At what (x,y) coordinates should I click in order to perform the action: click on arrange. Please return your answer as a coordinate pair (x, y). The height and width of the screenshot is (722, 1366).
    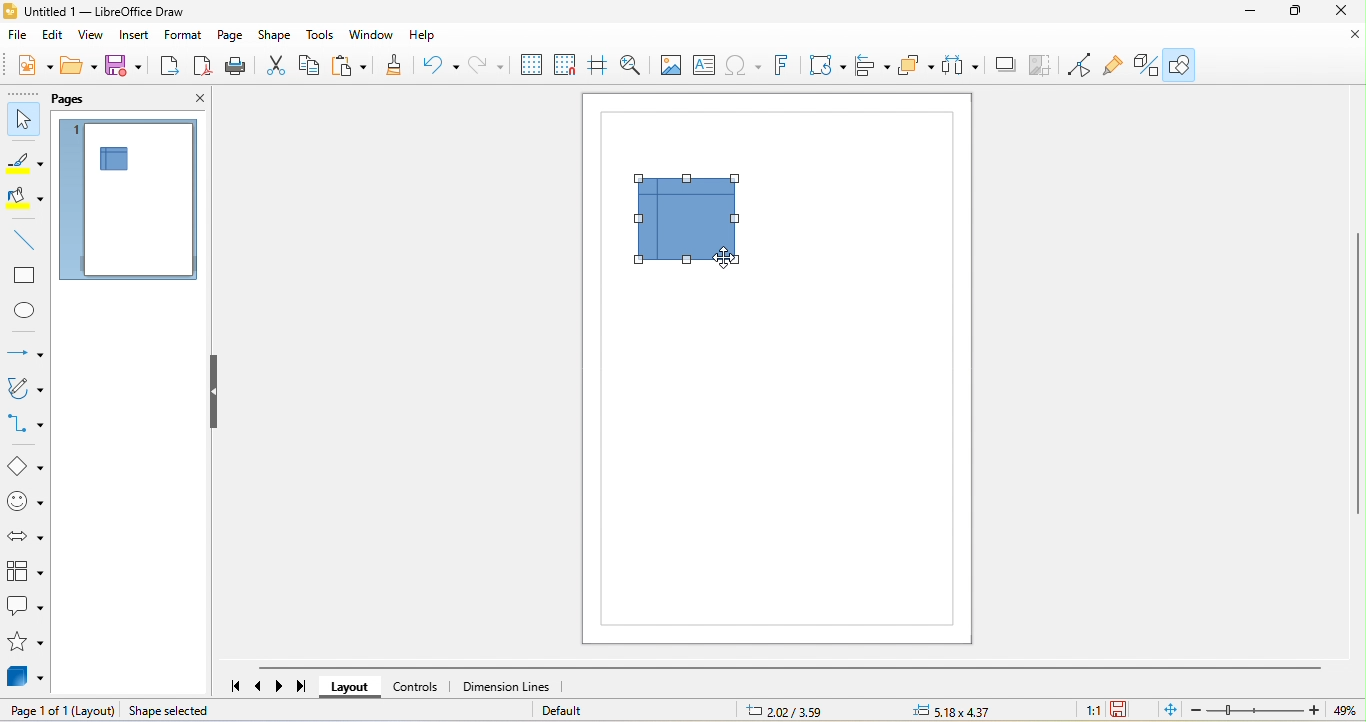
    Looking at the image, I should click on (916, 67).